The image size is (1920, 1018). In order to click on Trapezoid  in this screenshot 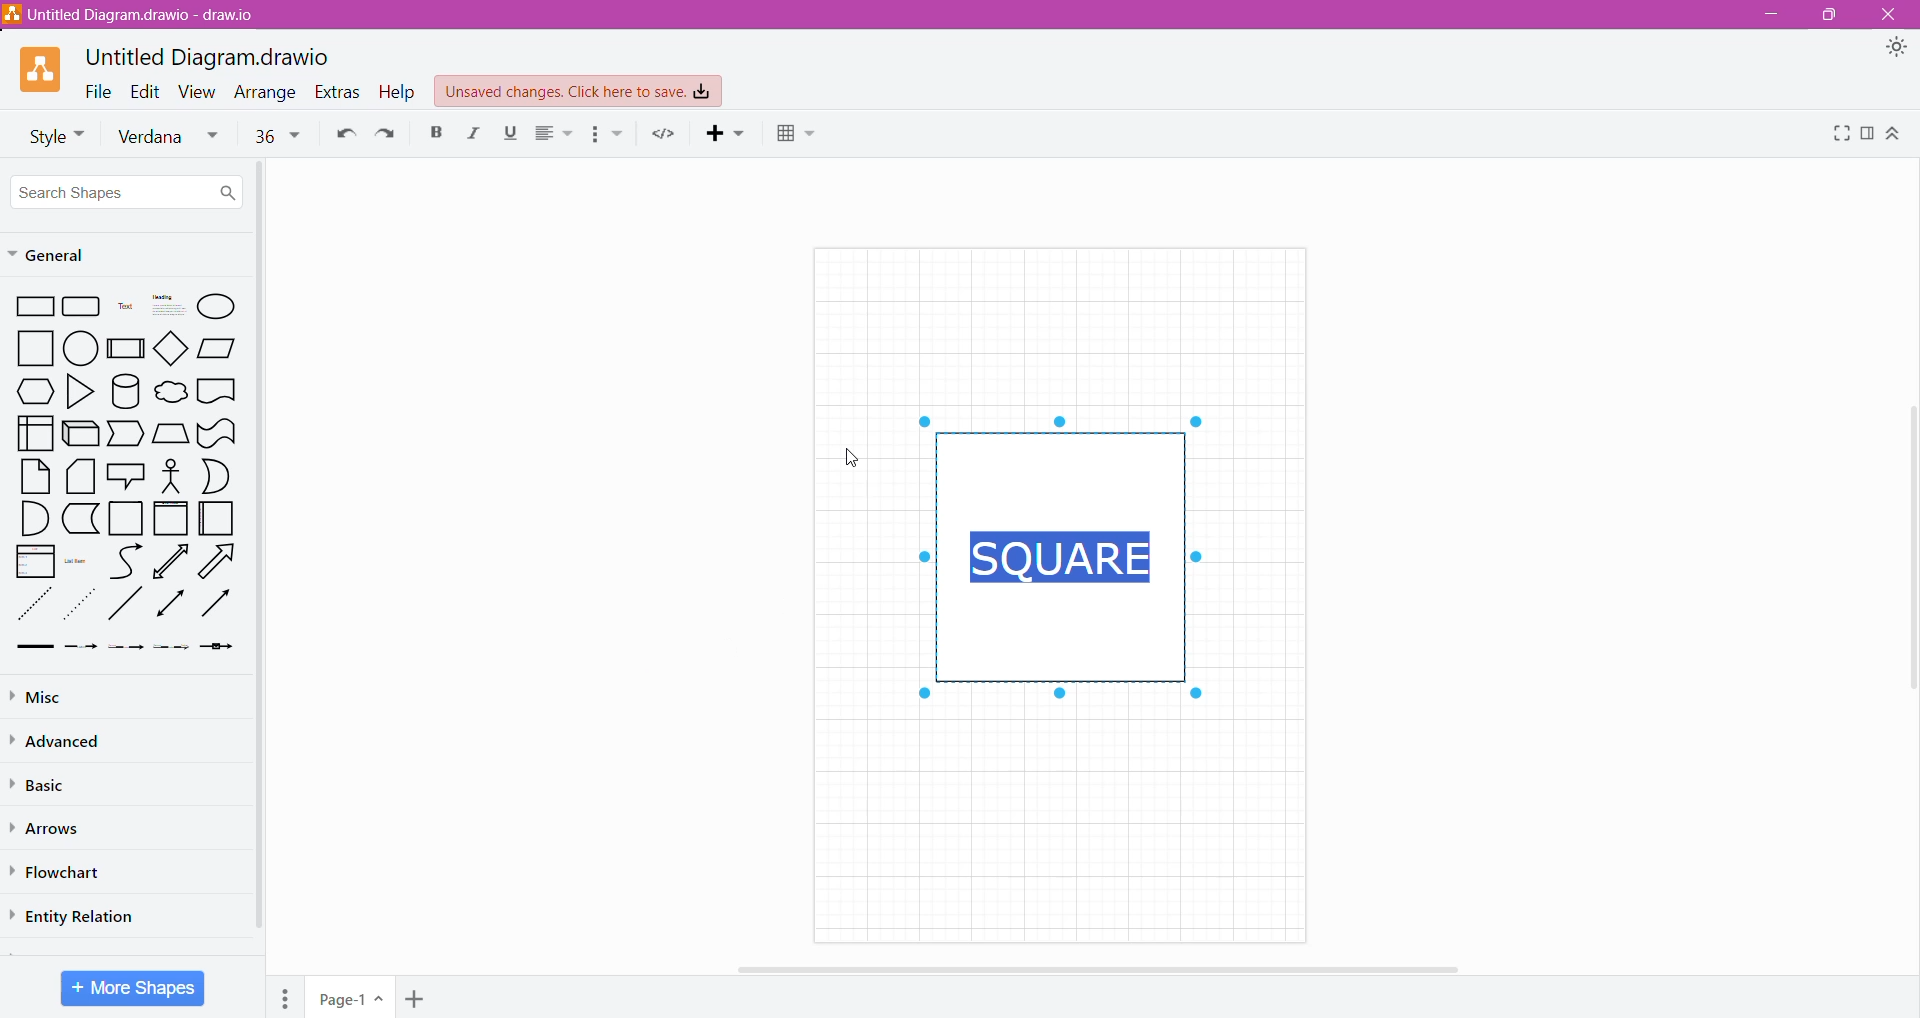, I will do `click(127, 434)`.